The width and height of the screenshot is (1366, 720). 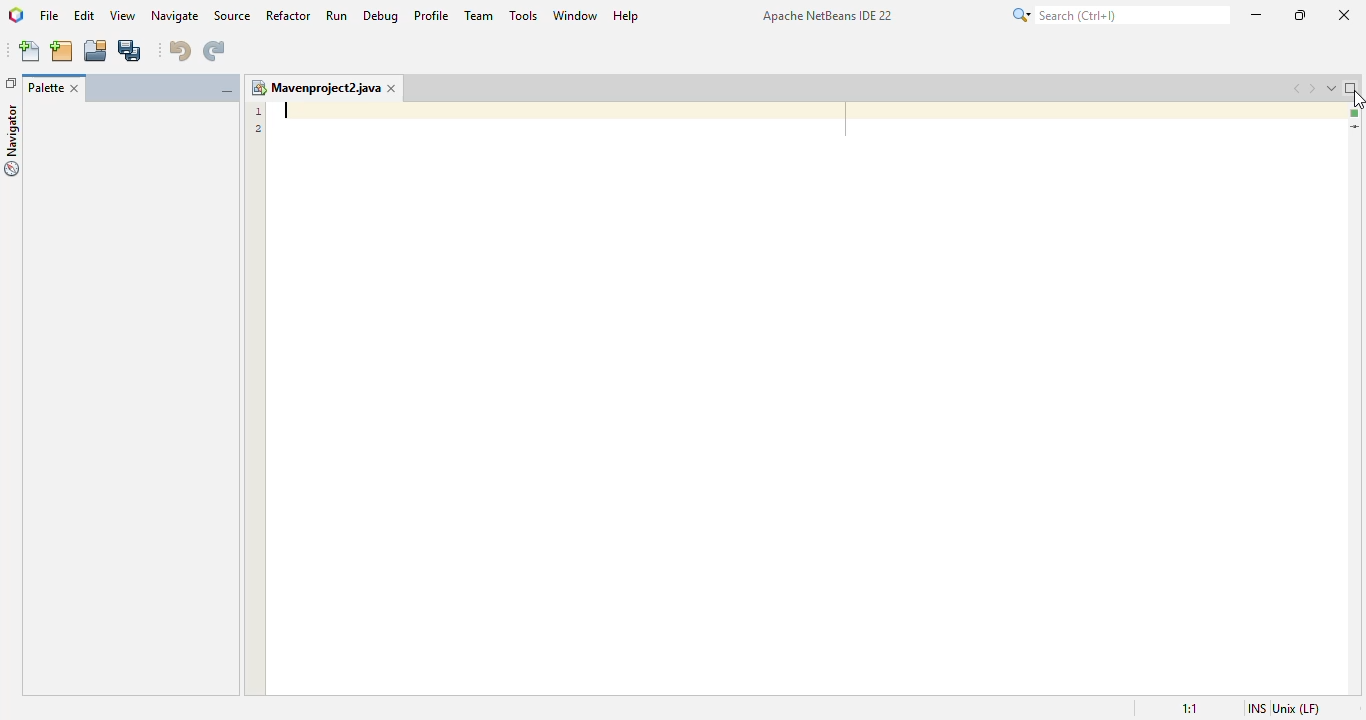 What do you see at coordinates (73, 89) in the screenshot?
I see `close window` at bounding box center [73, 89].